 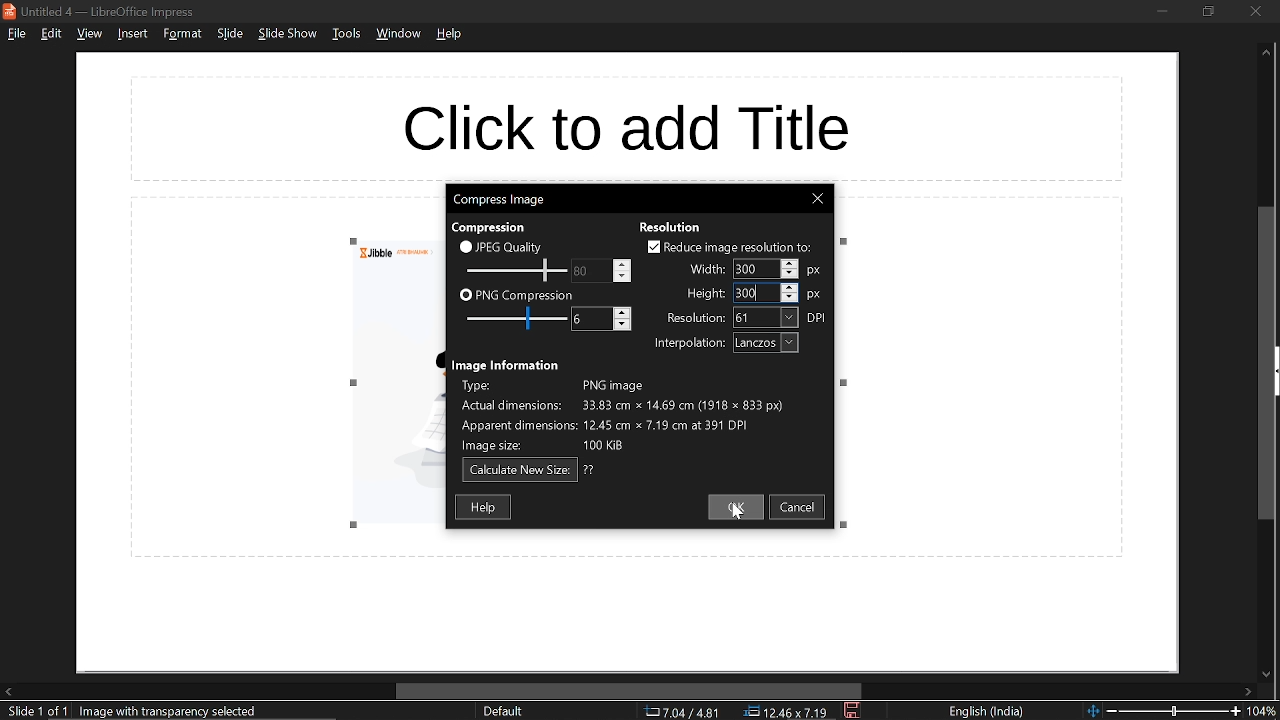 I want to click on Increase , so click(x=623, y=312).